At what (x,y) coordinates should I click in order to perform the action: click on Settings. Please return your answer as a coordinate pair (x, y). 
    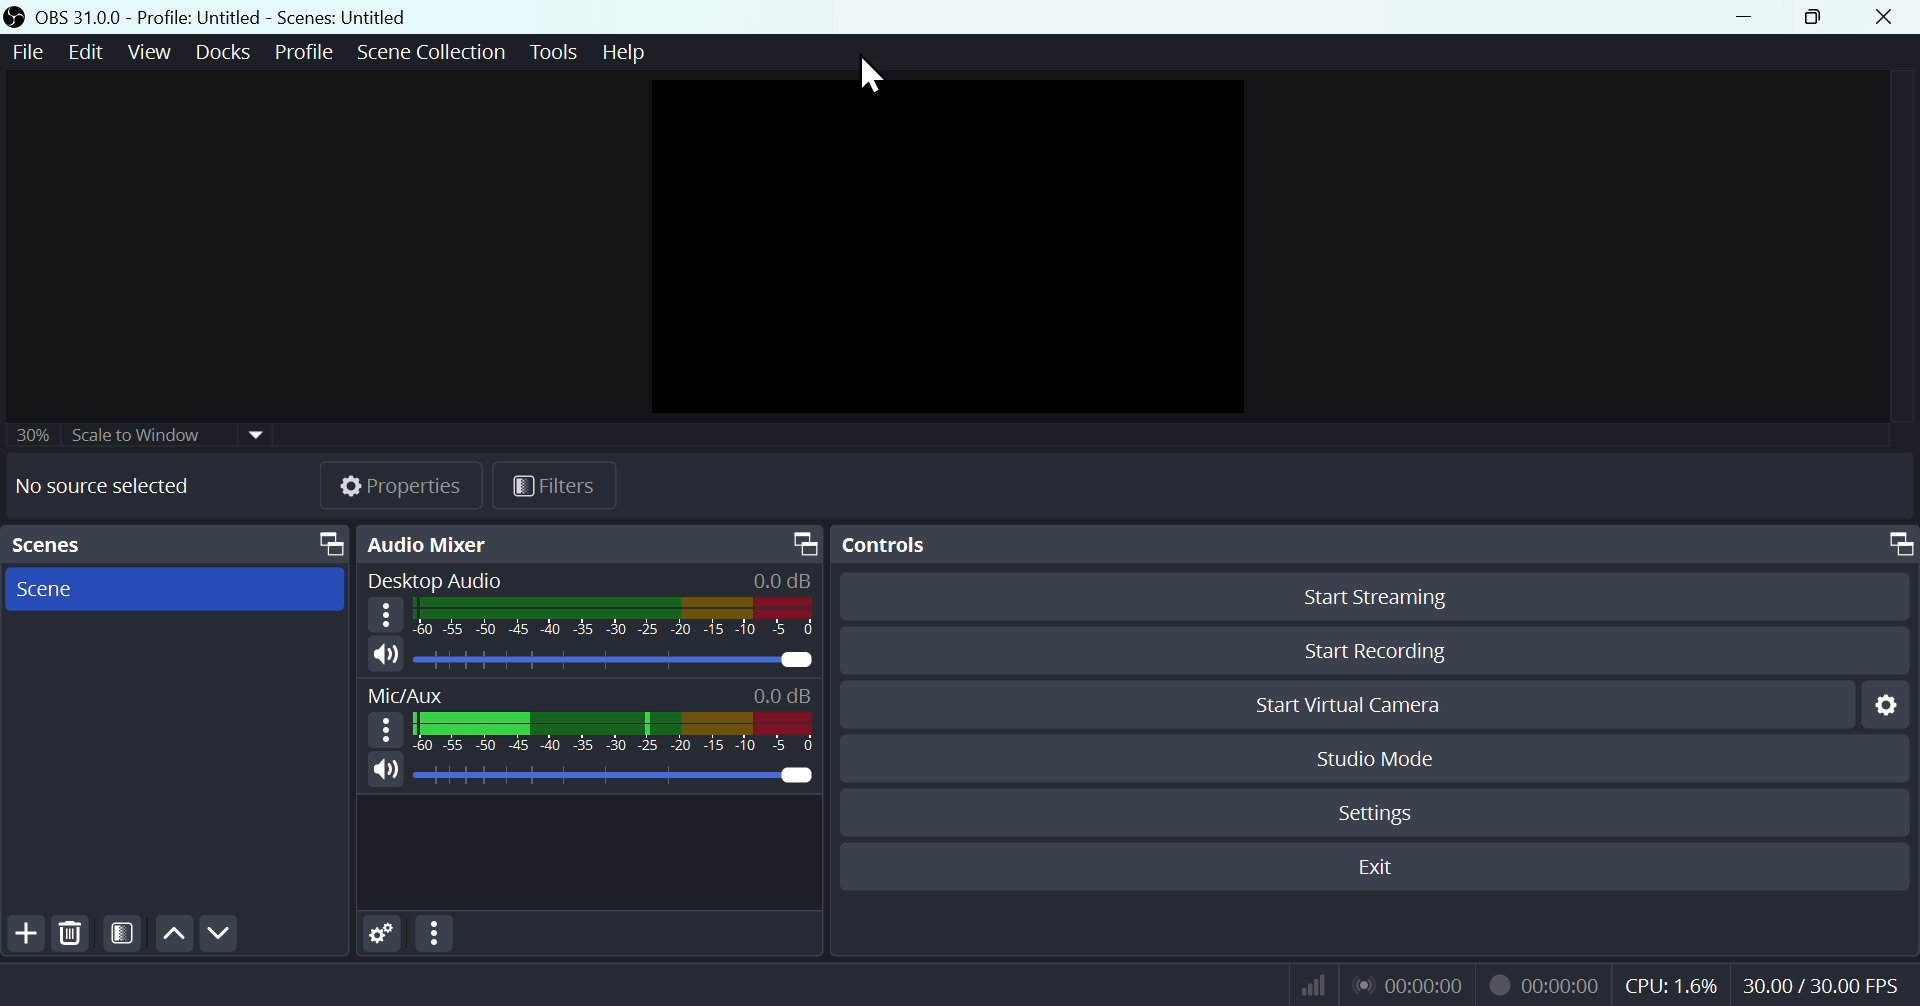
    Looking at the image, I should click on (382, 934).